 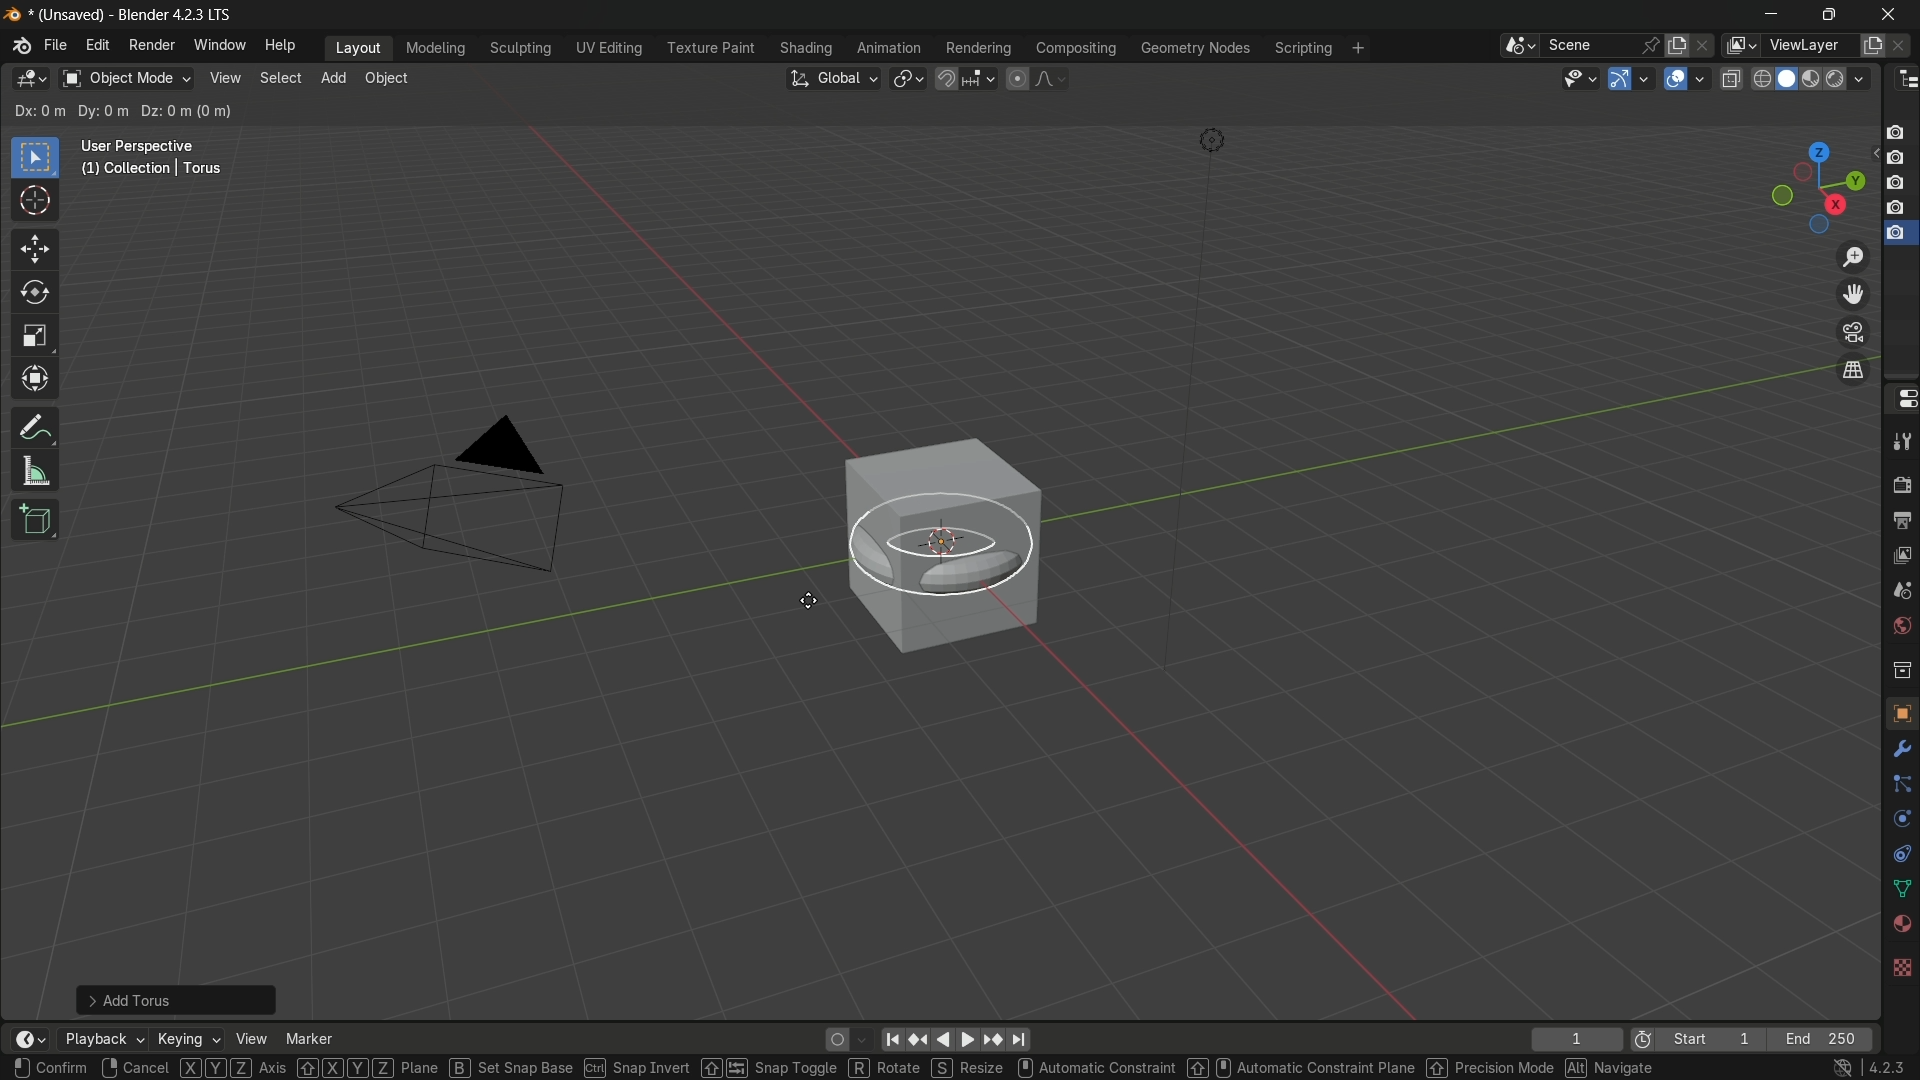 I want to click on jump to keyframe, so click(x=917, y=1040).